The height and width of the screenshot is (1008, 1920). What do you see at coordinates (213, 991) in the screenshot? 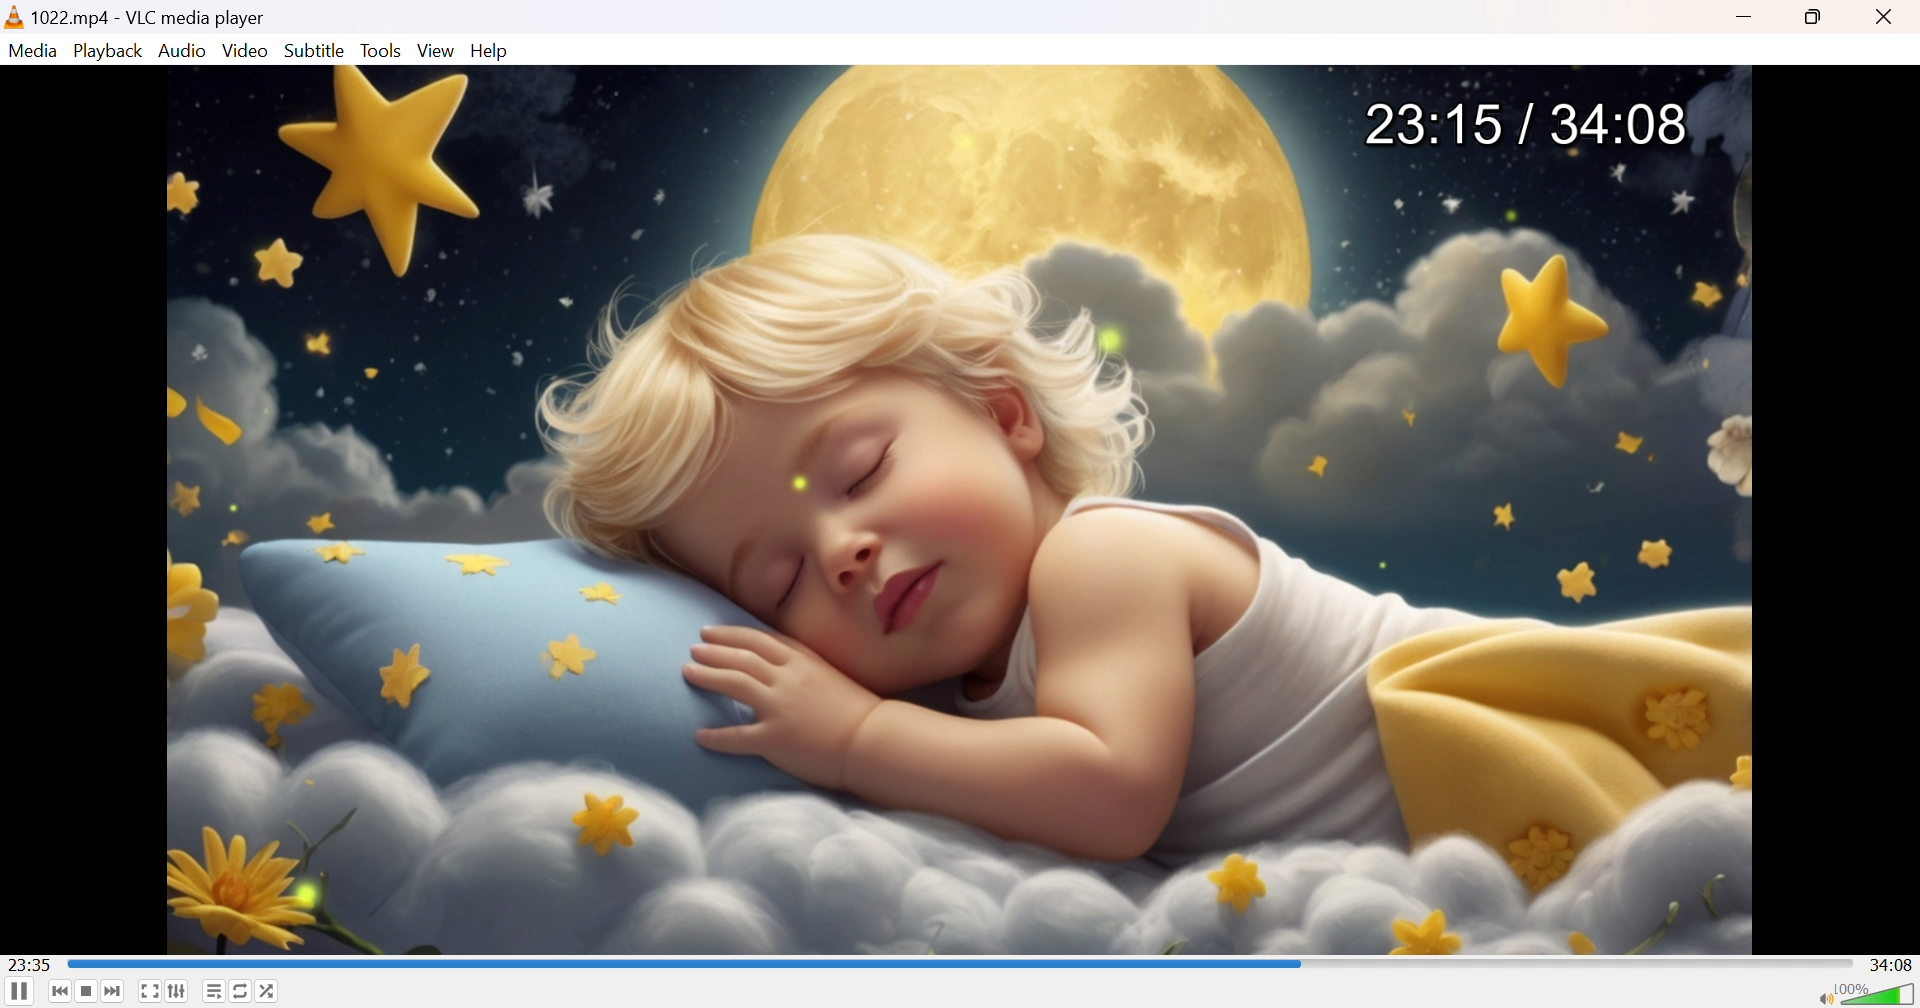
I see `Toggle playlist` at bounding box center [213, 991].